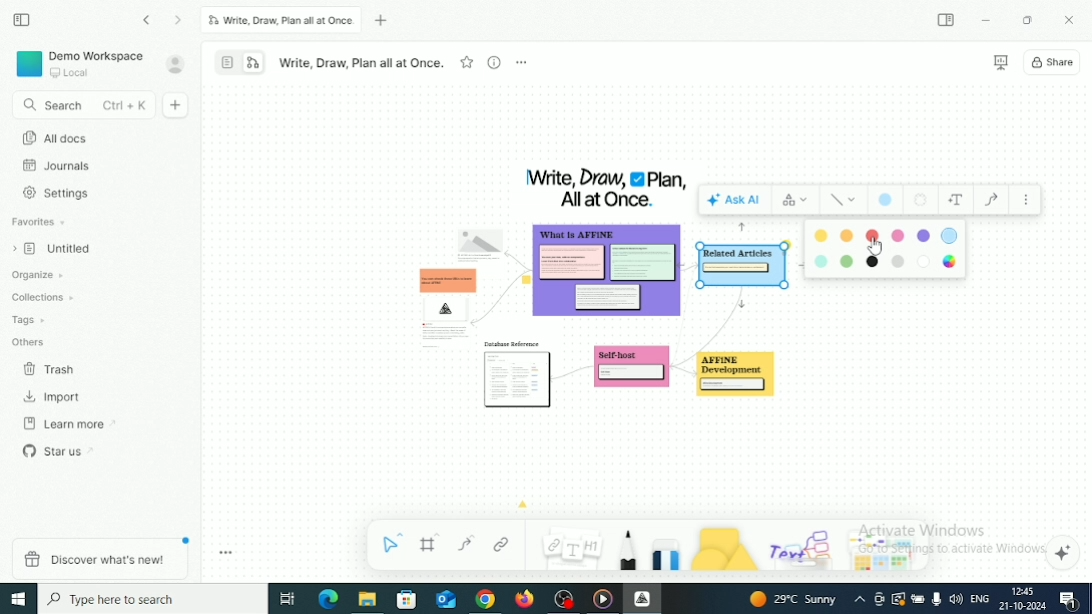  I want to click on Go back, so click(148, 20).